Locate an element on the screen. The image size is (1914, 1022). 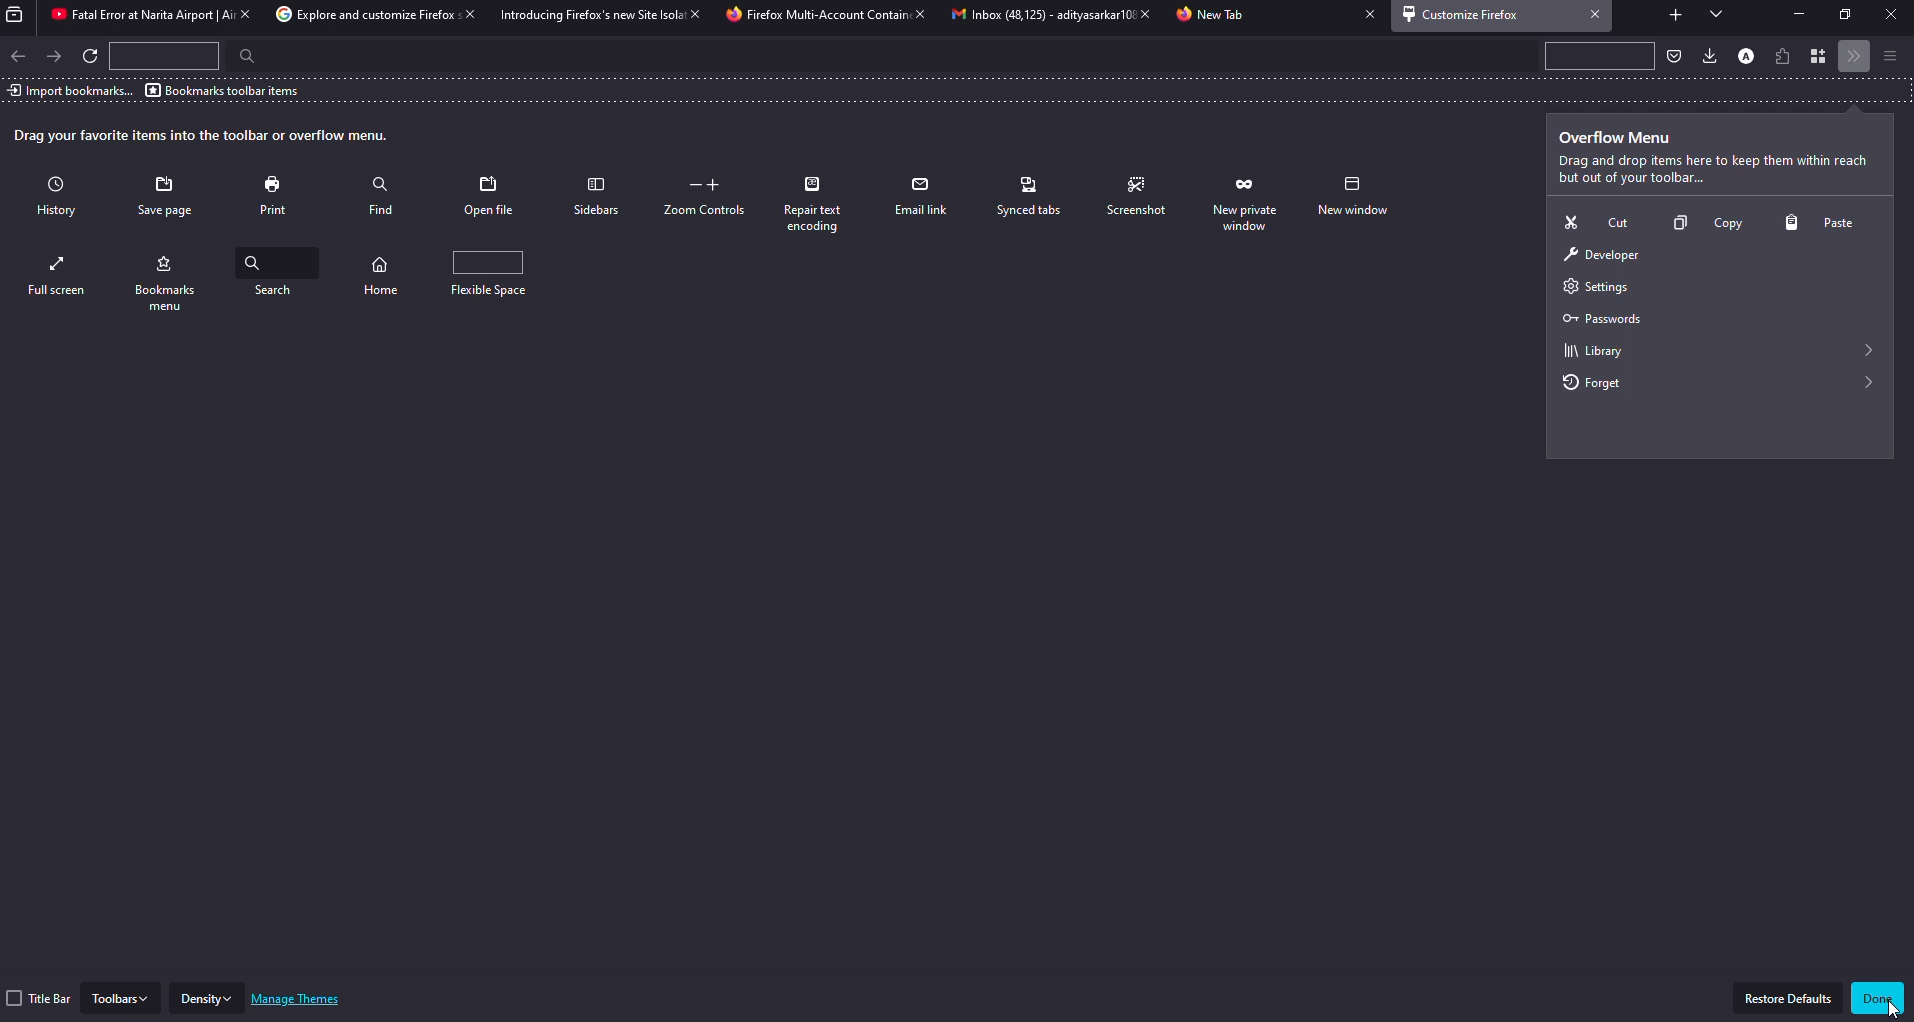
zoom controls is located at coordinates (708, 197).